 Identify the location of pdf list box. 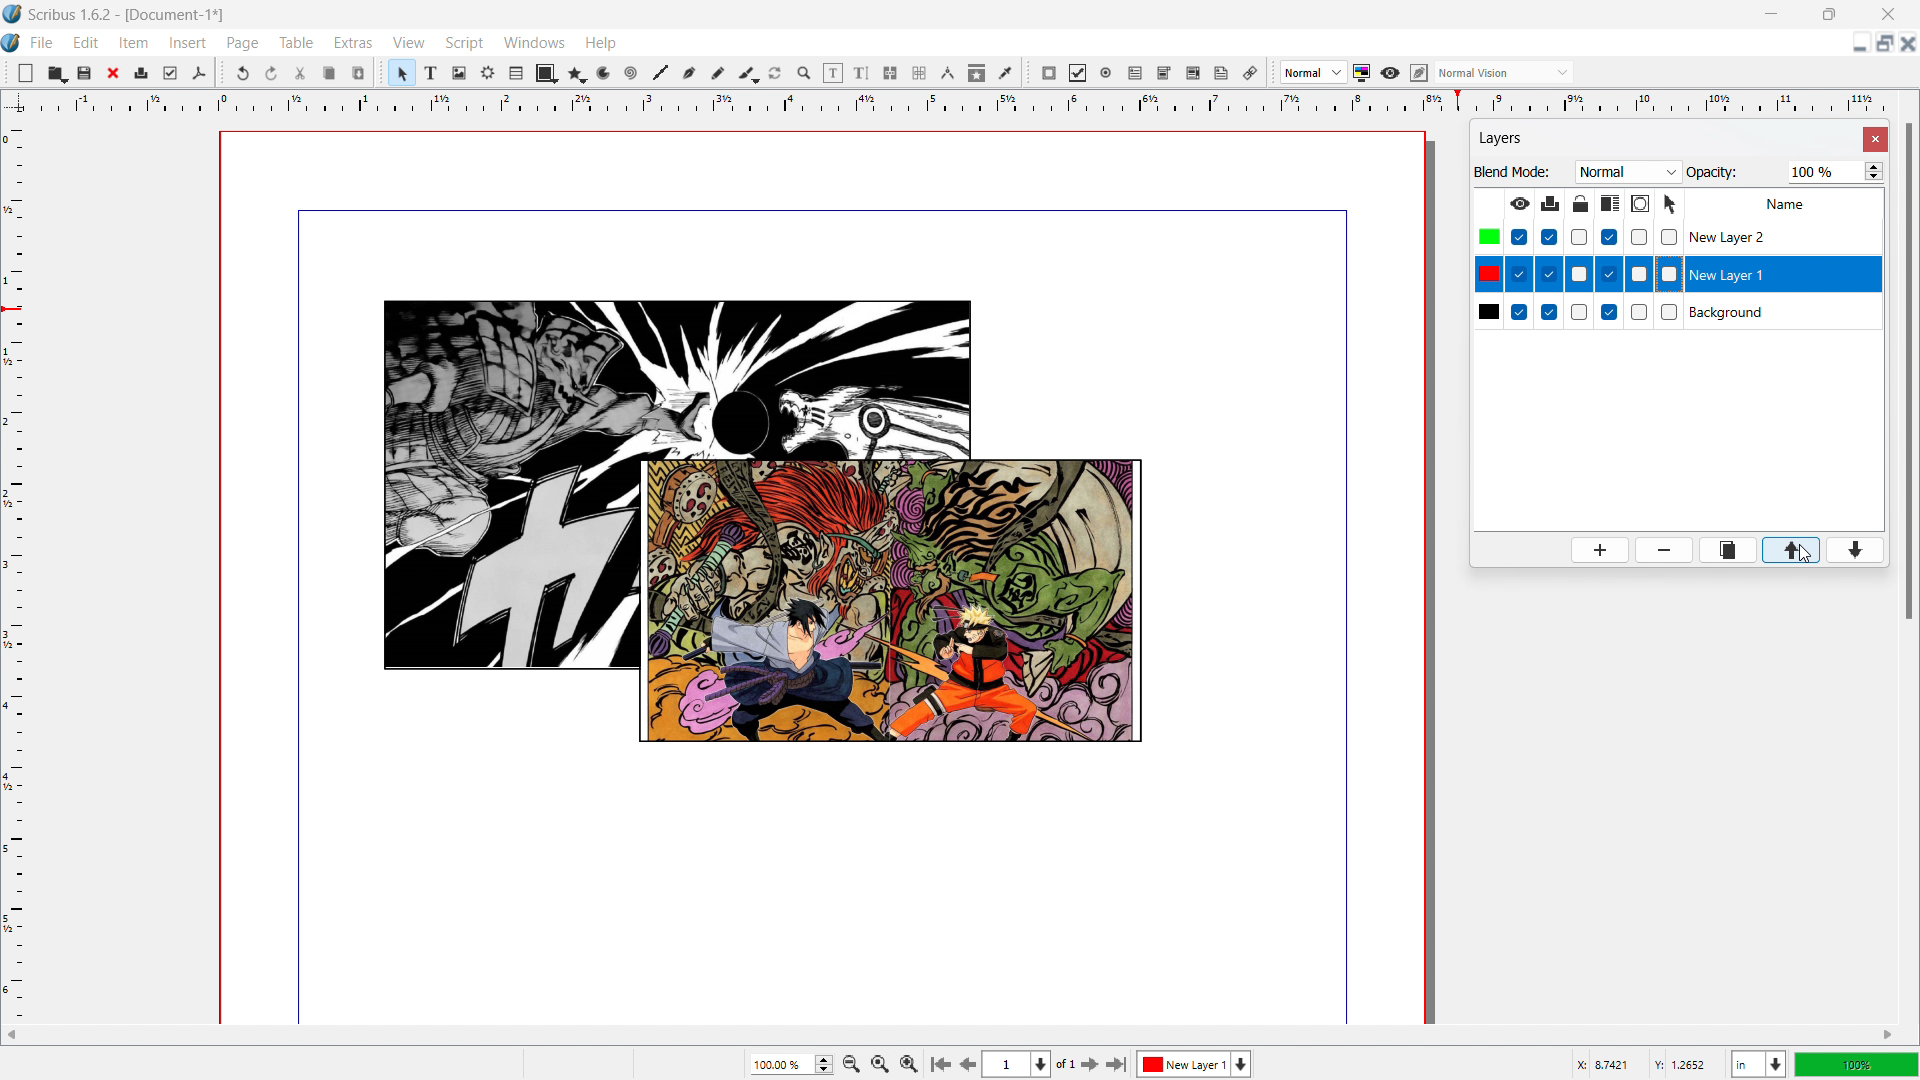
(1193, 73).